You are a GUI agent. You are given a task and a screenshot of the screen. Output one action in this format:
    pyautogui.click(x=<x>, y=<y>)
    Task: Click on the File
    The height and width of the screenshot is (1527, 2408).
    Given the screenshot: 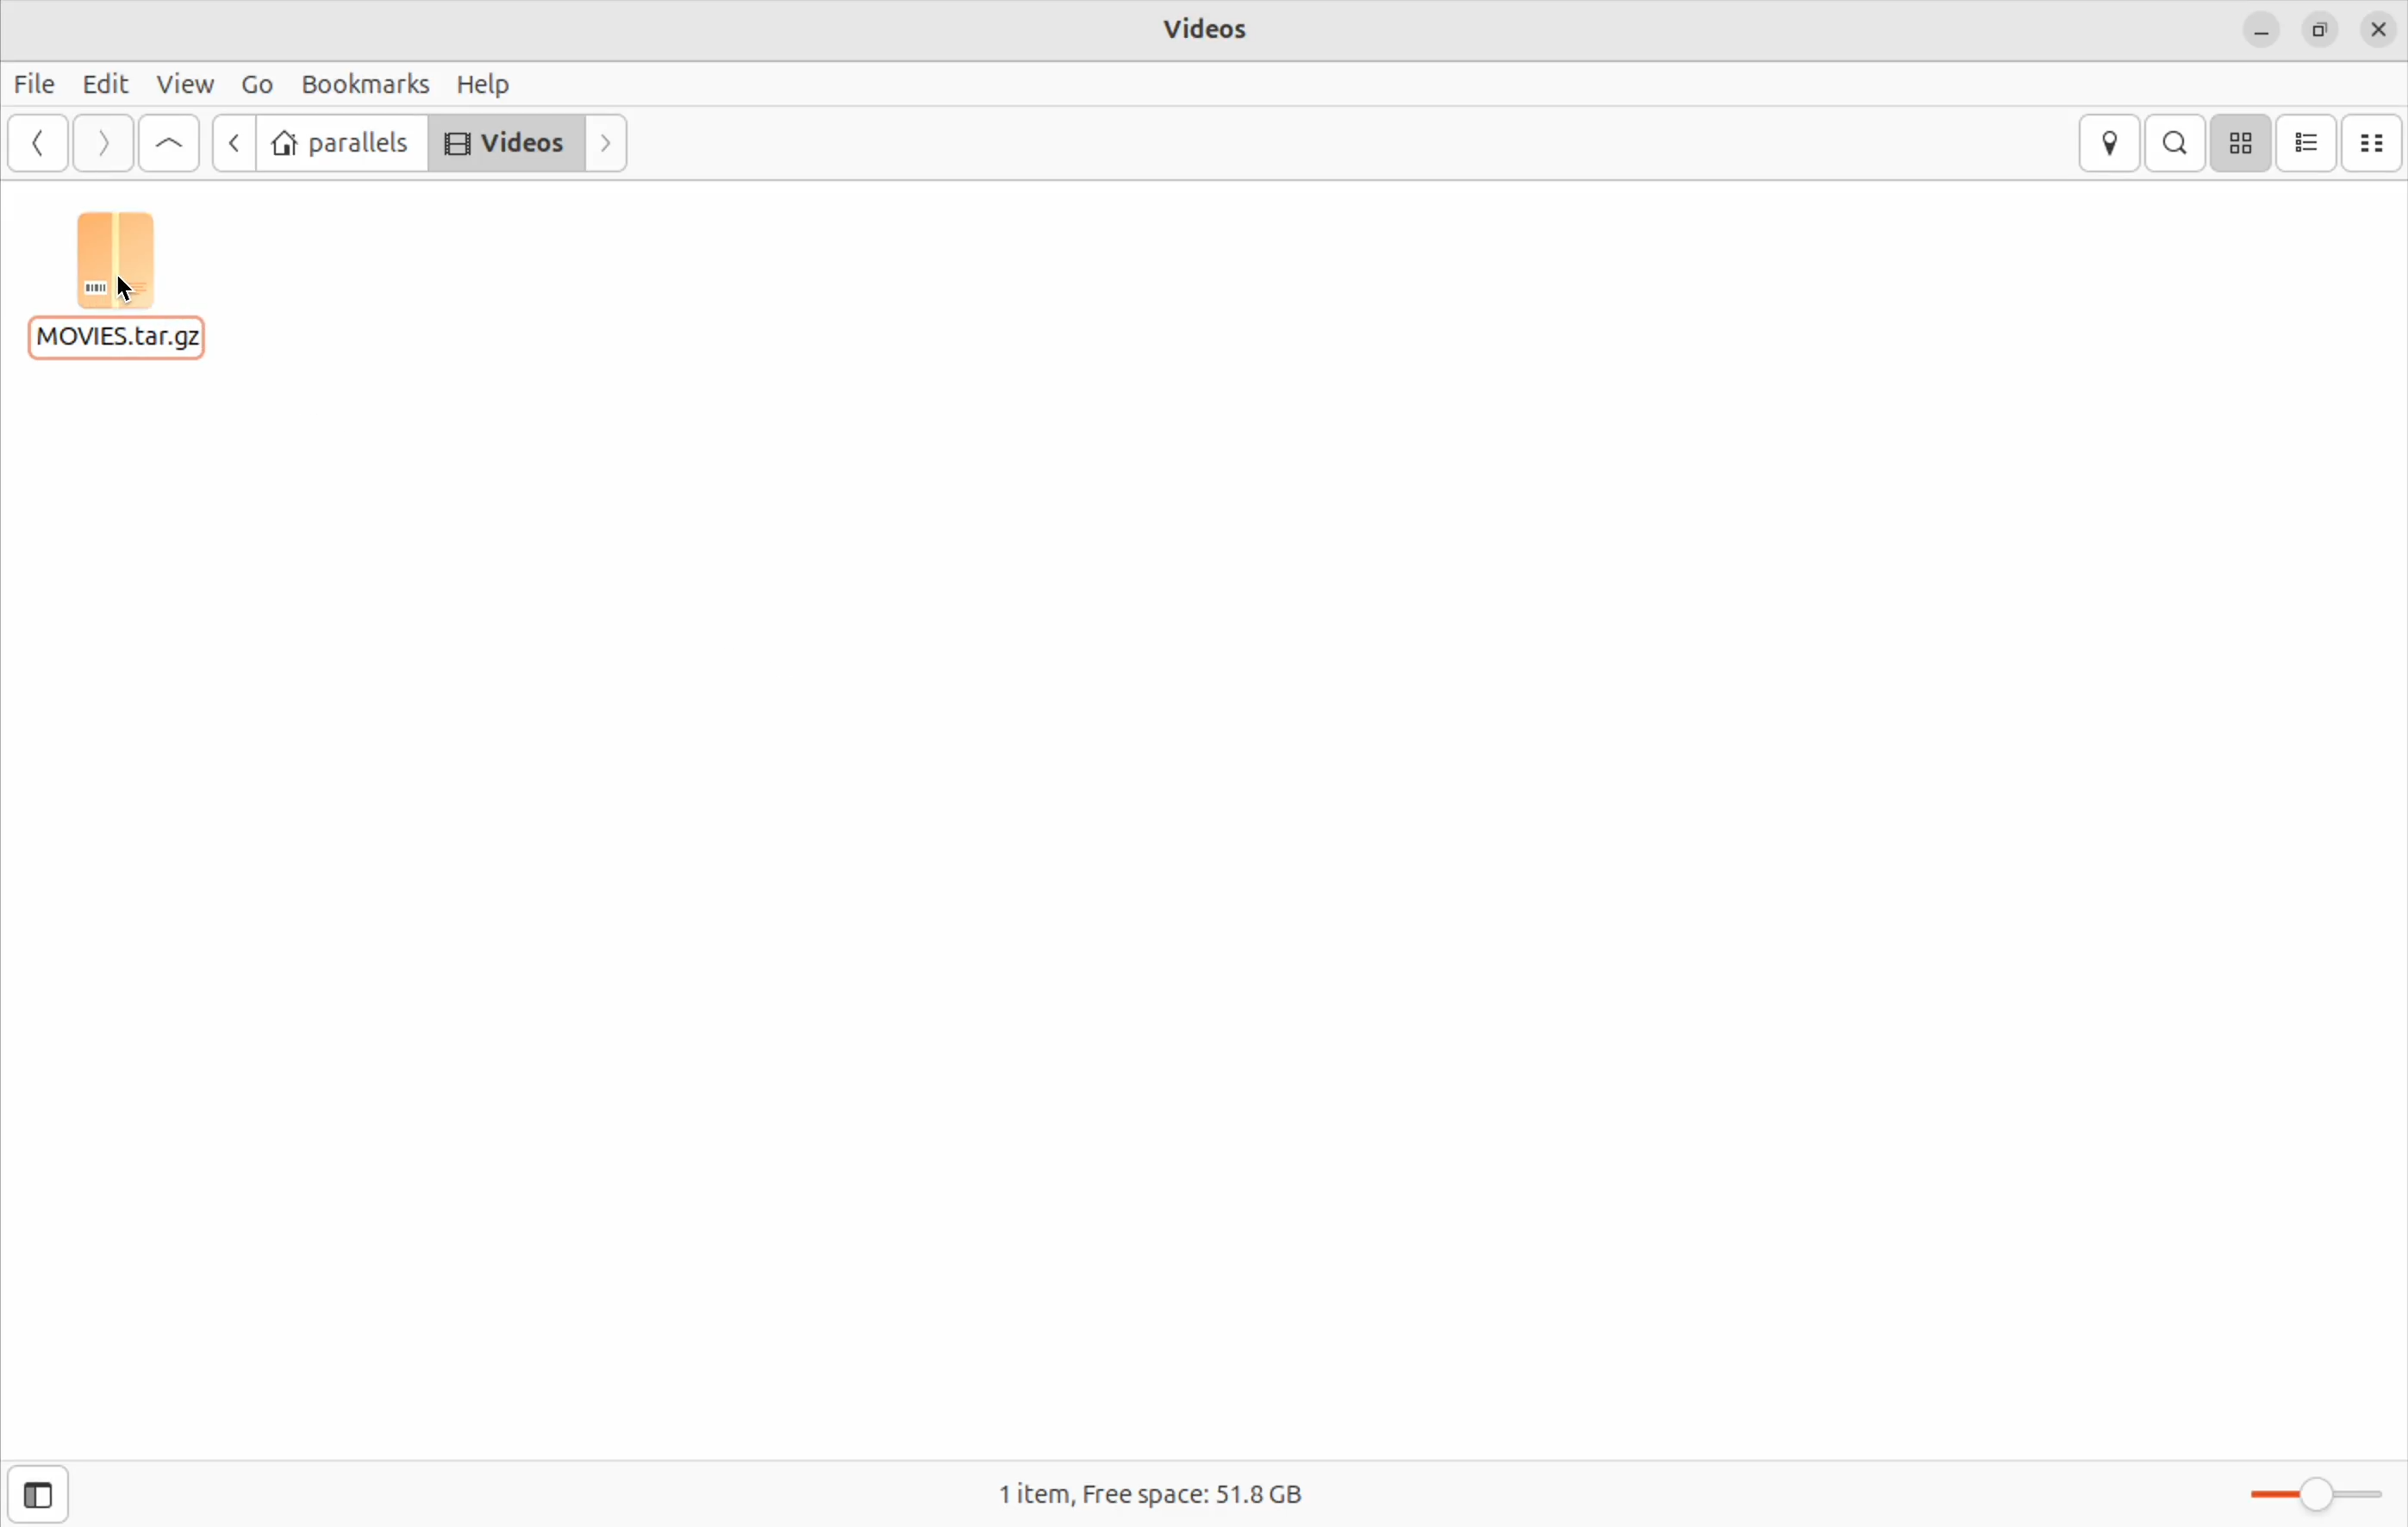 What is the action you would take?
    pyautogui.click(x=35, y=84)
    